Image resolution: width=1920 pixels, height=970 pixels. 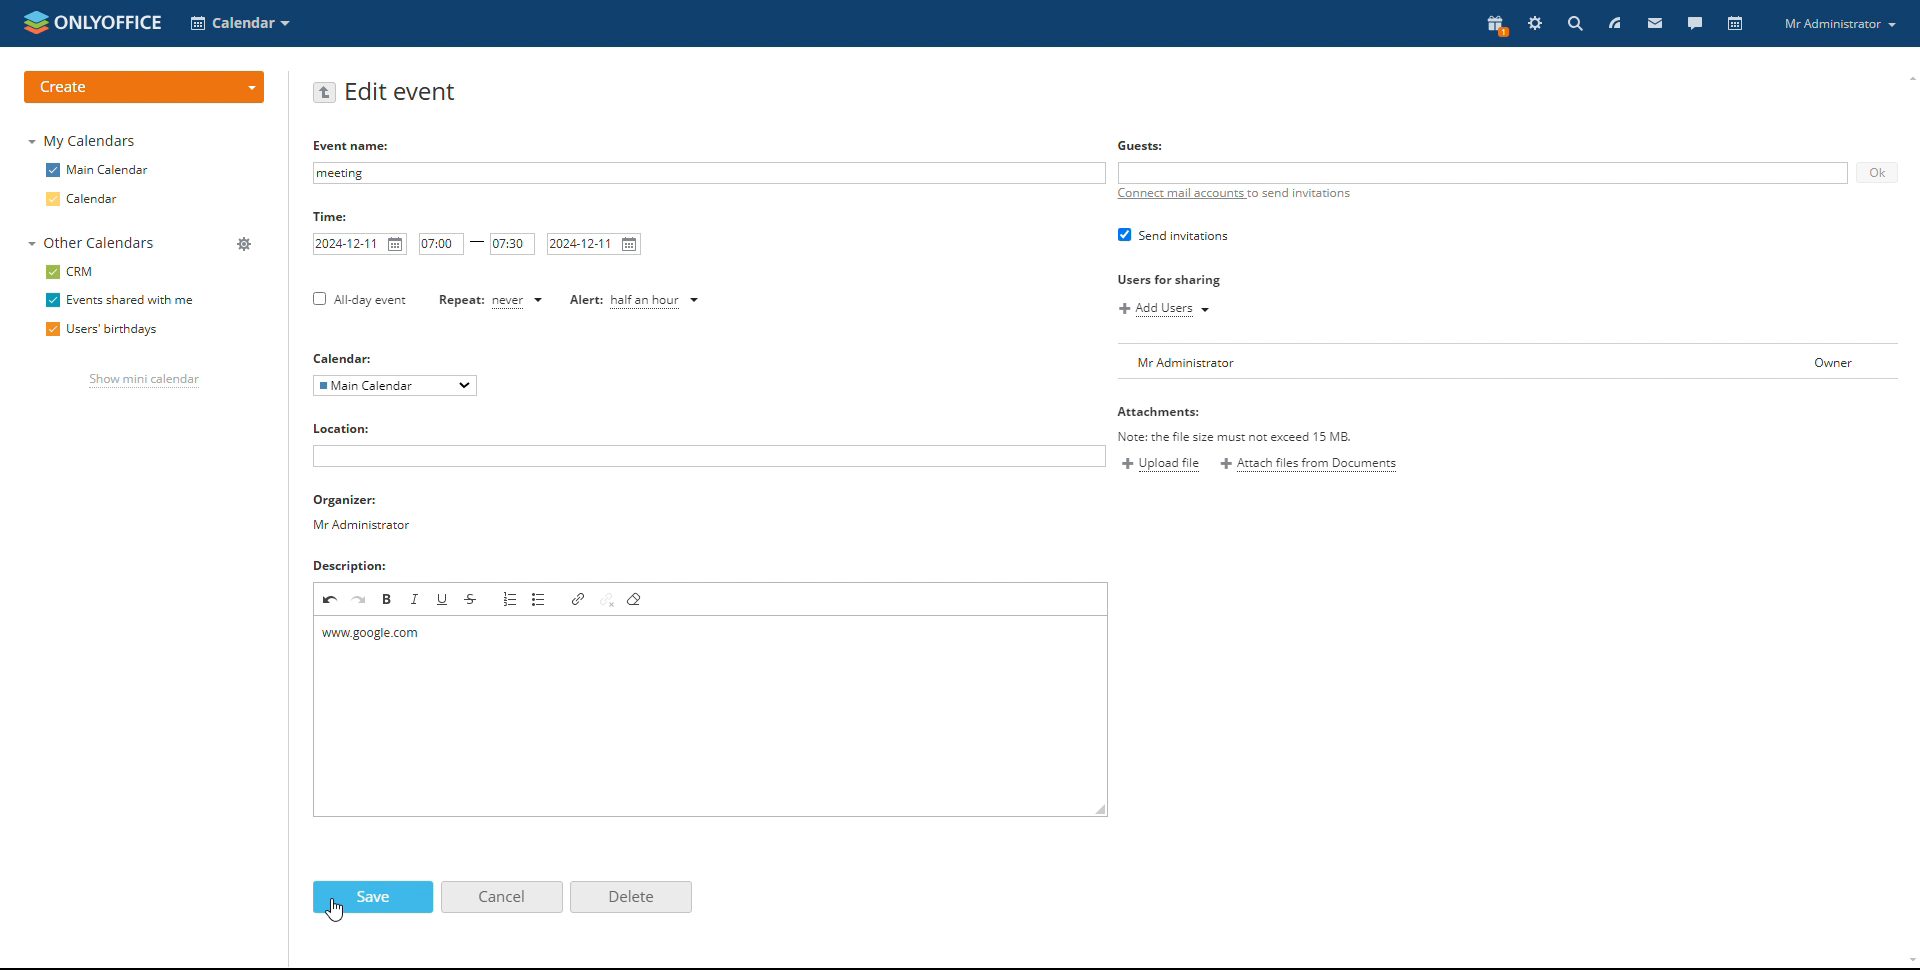 I want to click on show mini calendar, so click(x=143, y=382).